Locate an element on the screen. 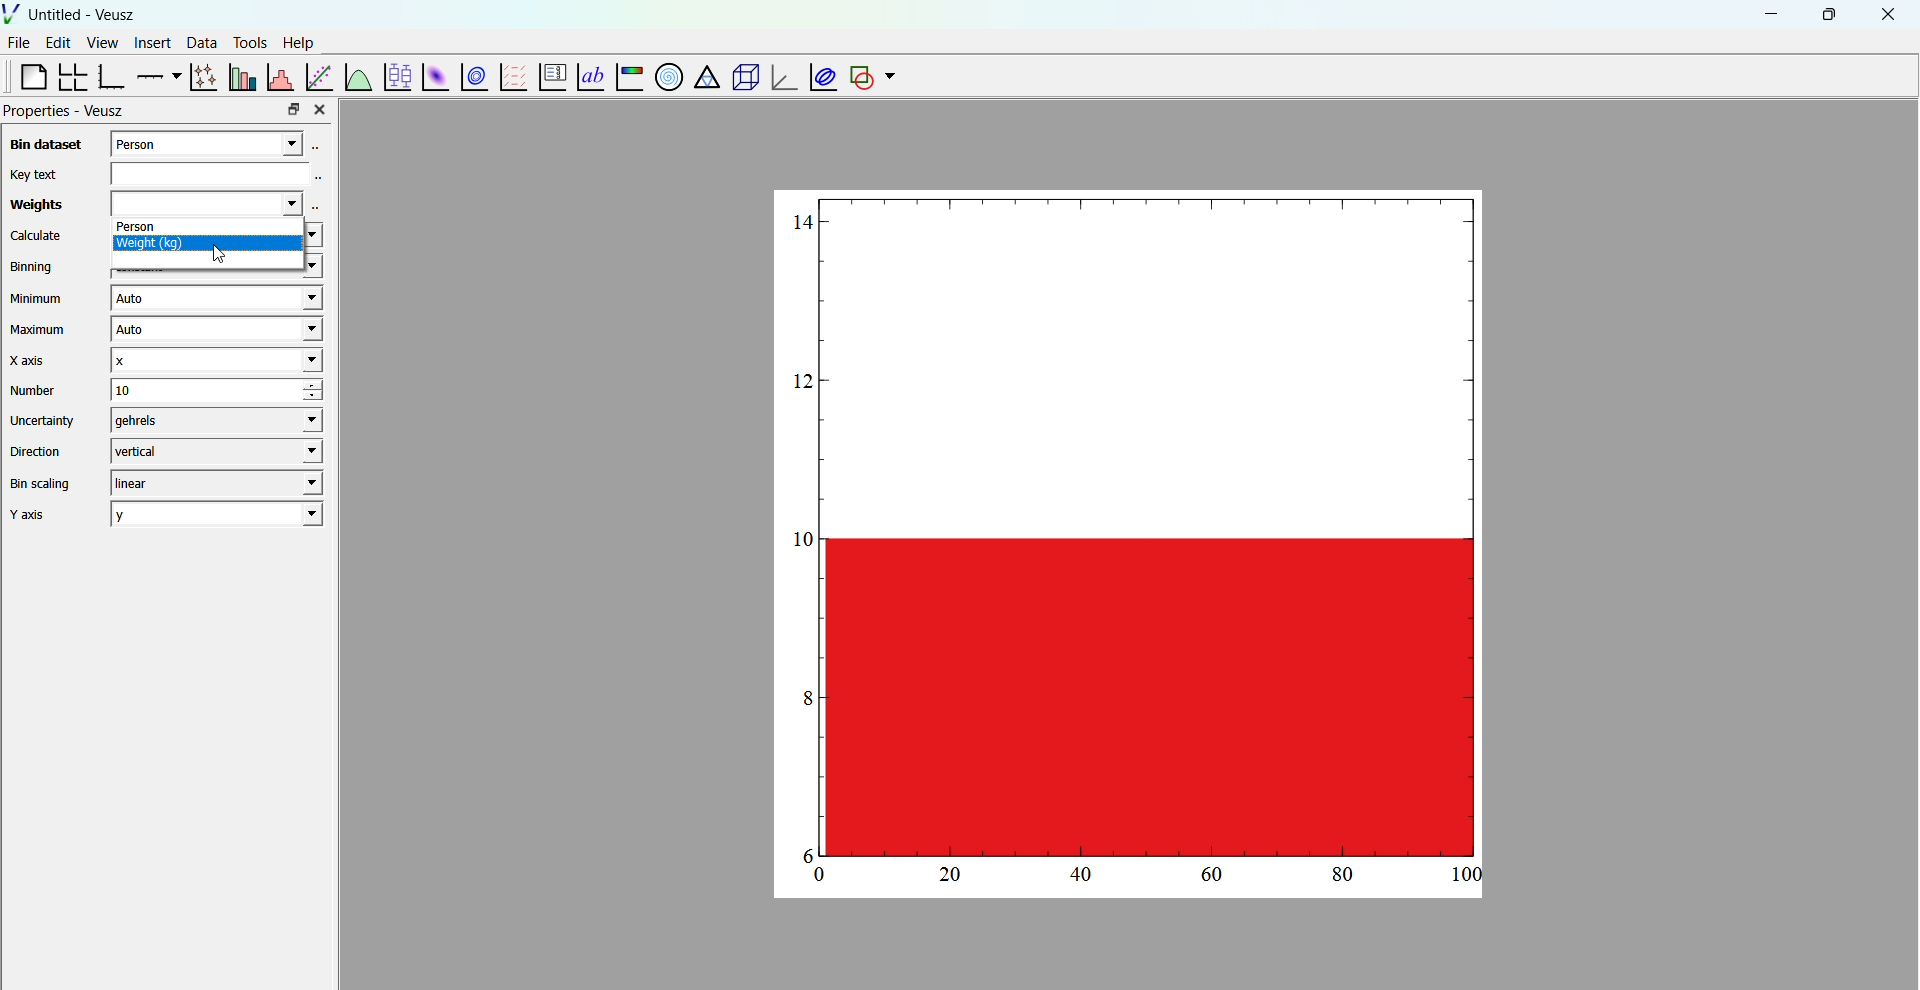 This screenshot has height=990, width=1920. blank page is located at coordinates (25, 76).